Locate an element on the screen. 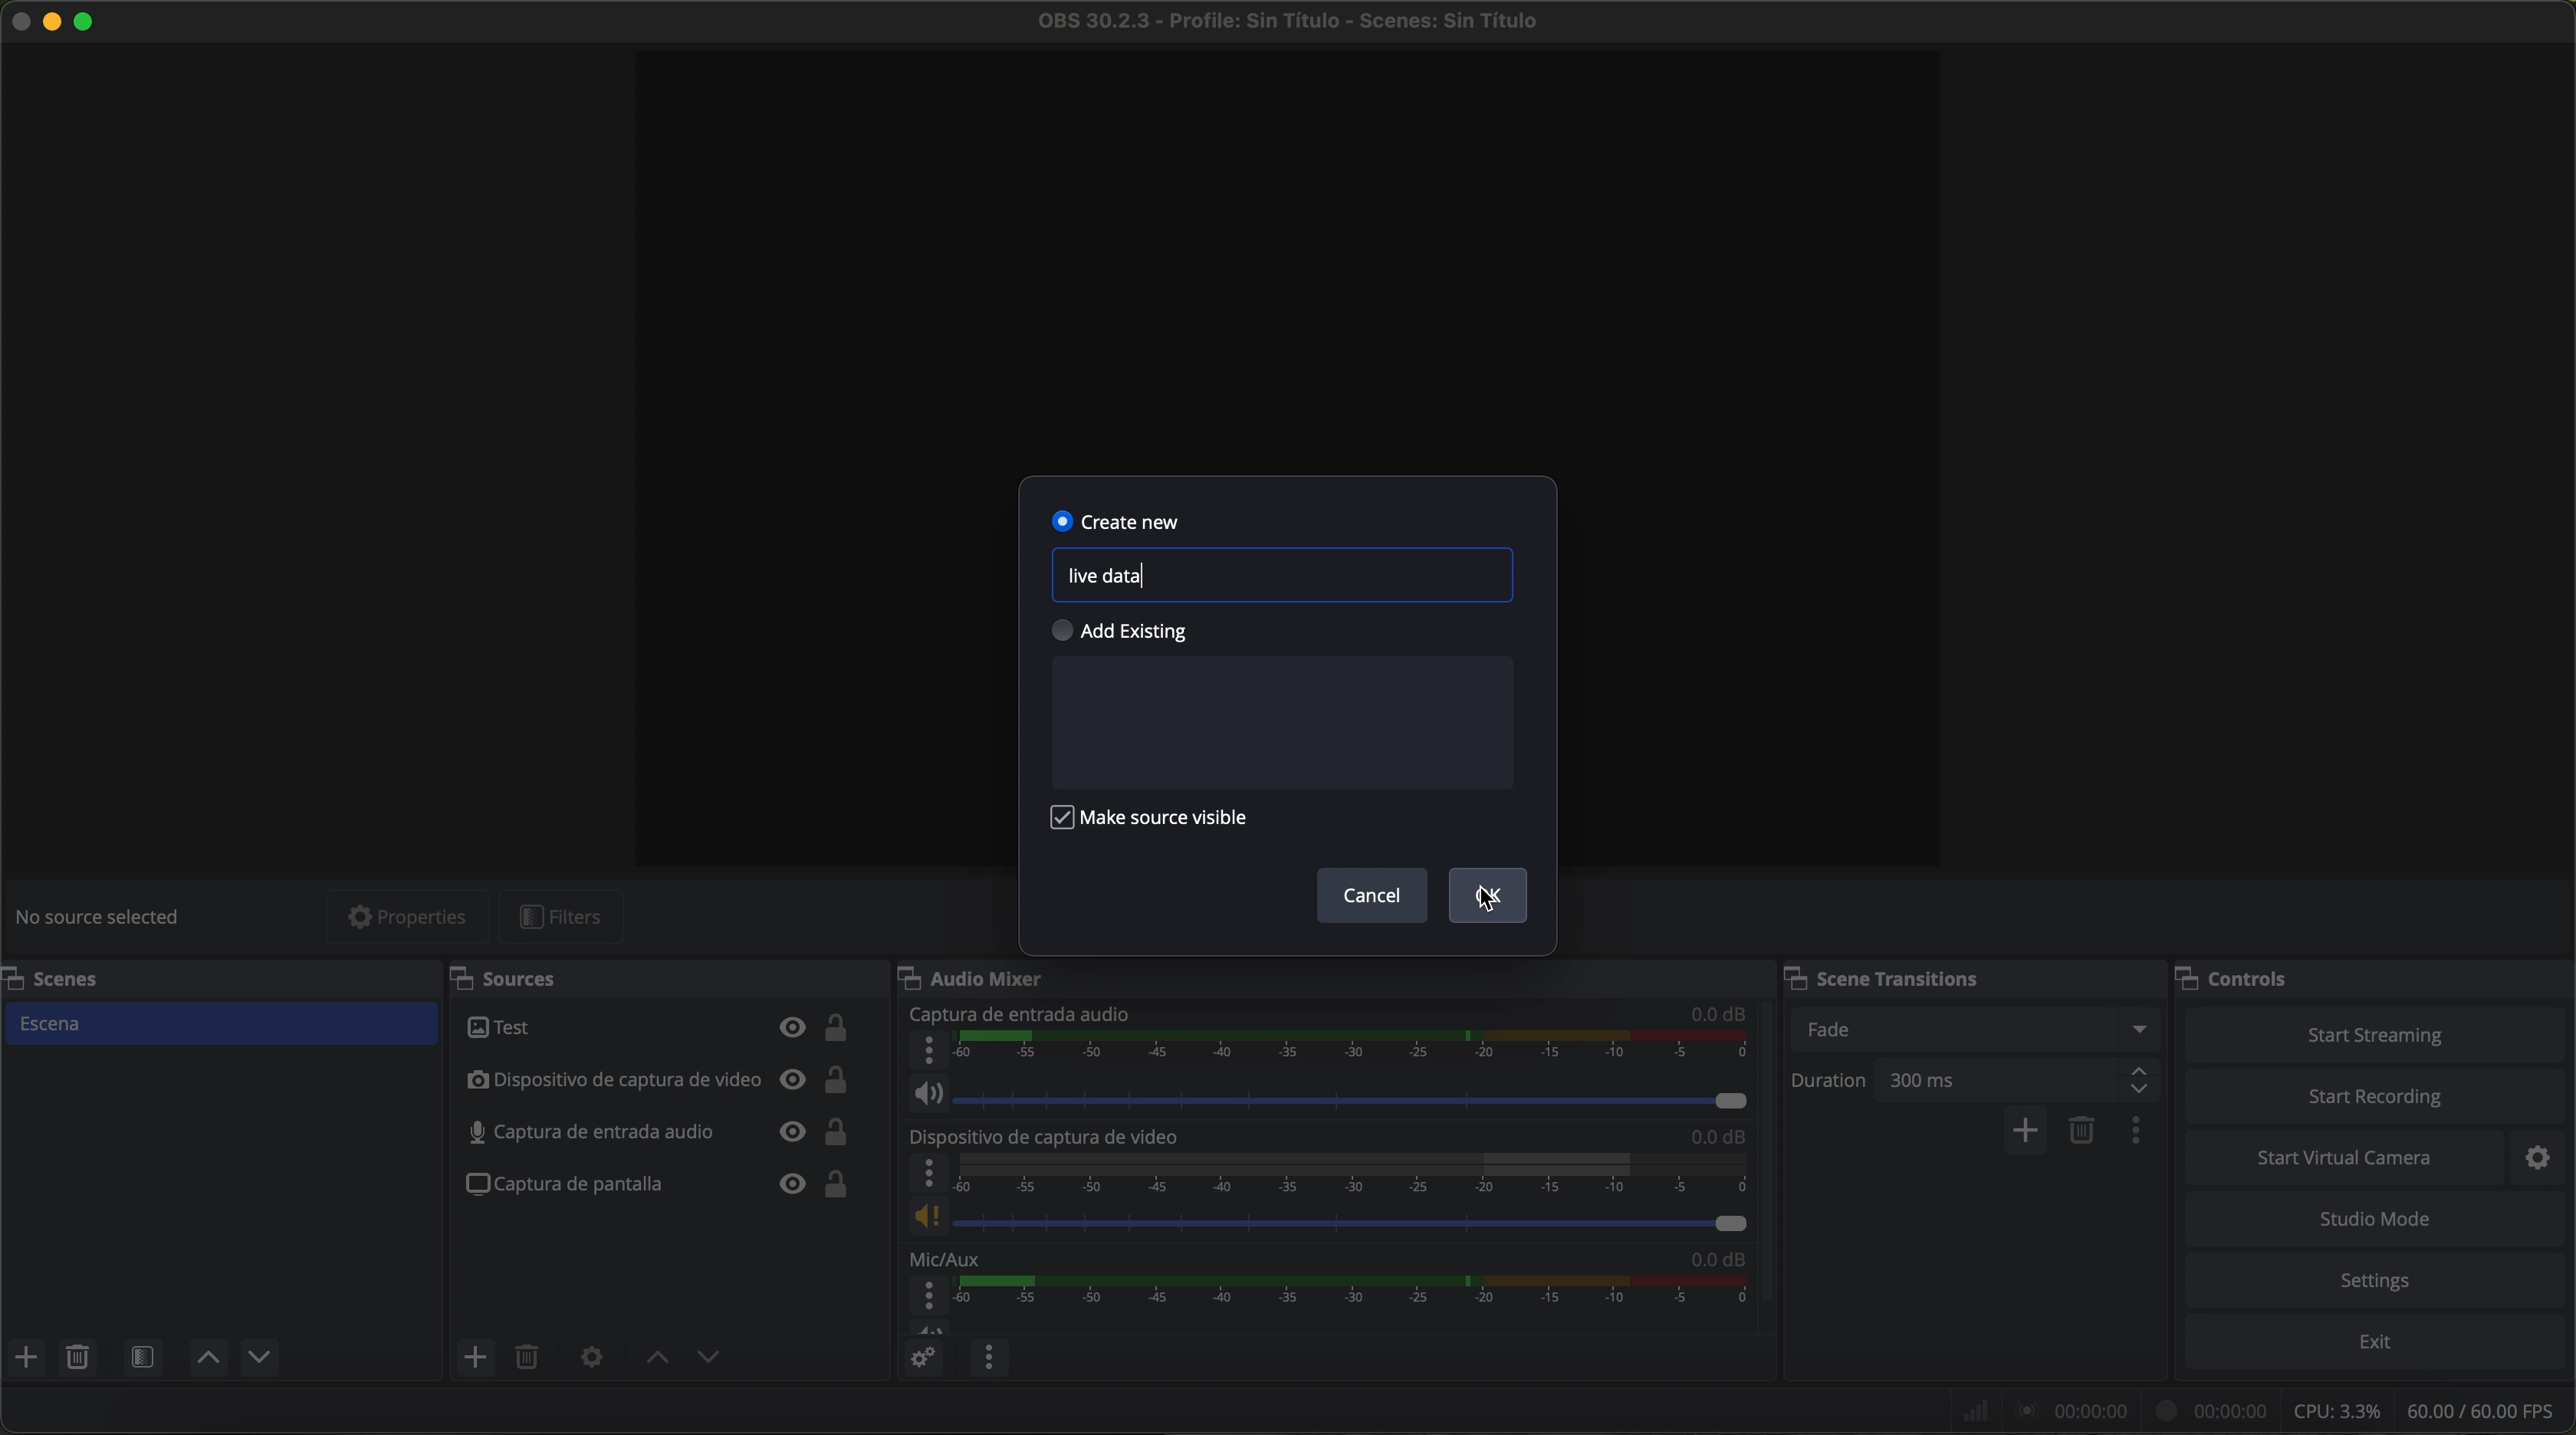 The width and height of the screenshot is (2576, 1435). click on OK is located at coordinates (1491, 897).